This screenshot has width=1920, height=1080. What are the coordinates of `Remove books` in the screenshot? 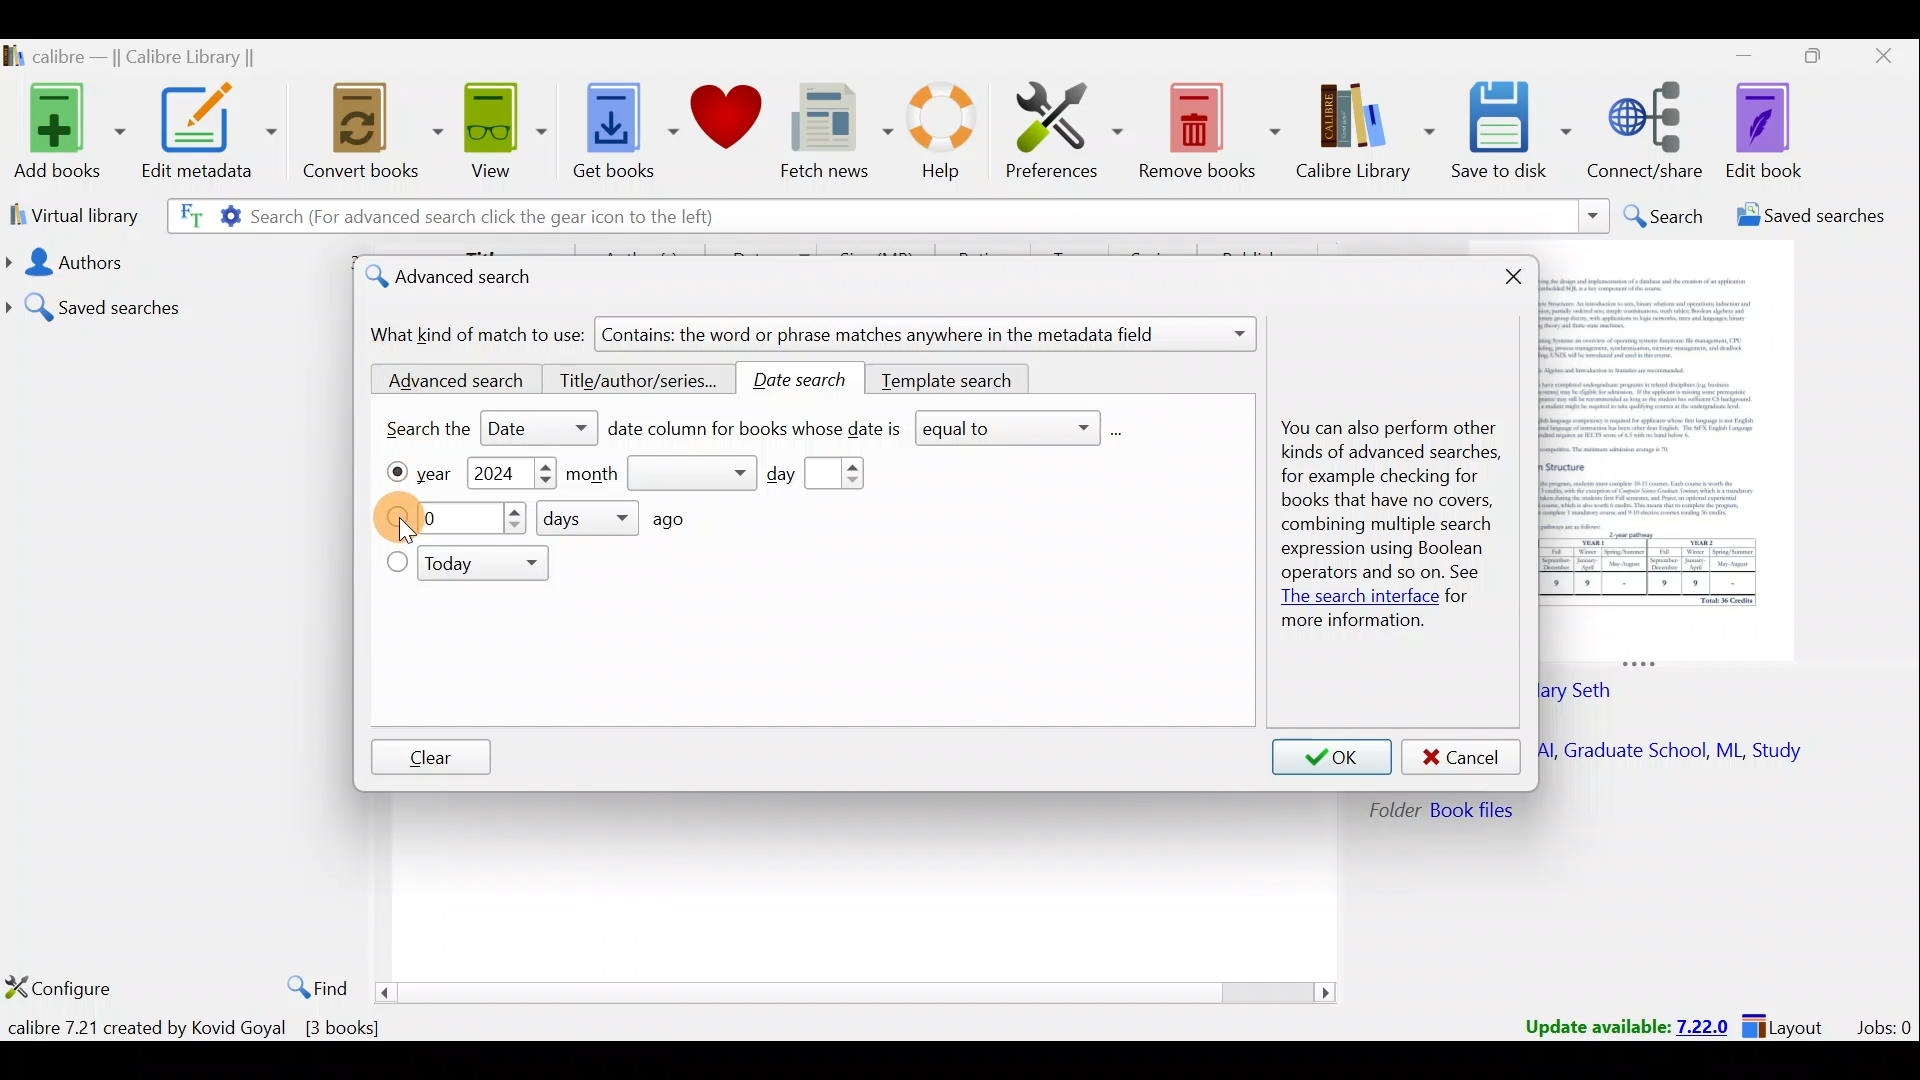 It's located at (1208, 127).